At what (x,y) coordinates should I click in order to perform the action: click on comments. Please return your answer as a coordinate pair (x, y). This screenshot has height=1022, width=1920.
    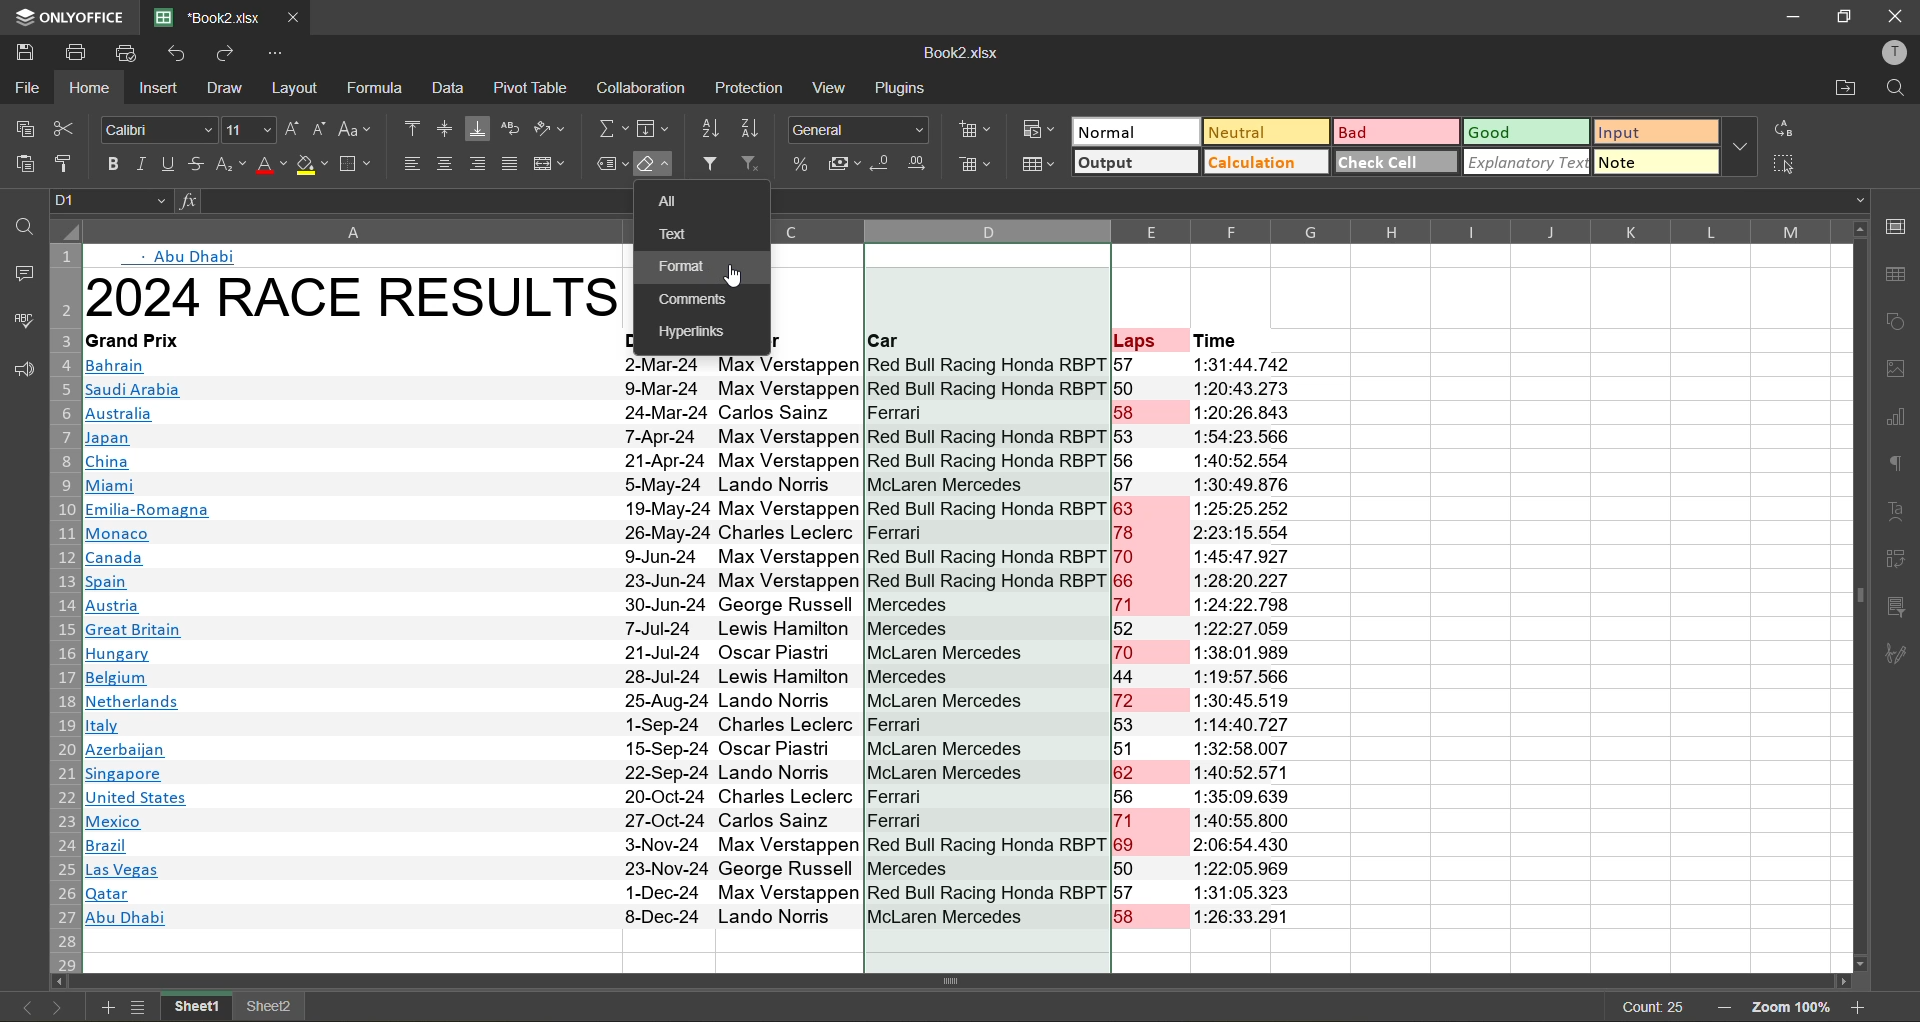
    Looking at the image, I should click on (701, 303).